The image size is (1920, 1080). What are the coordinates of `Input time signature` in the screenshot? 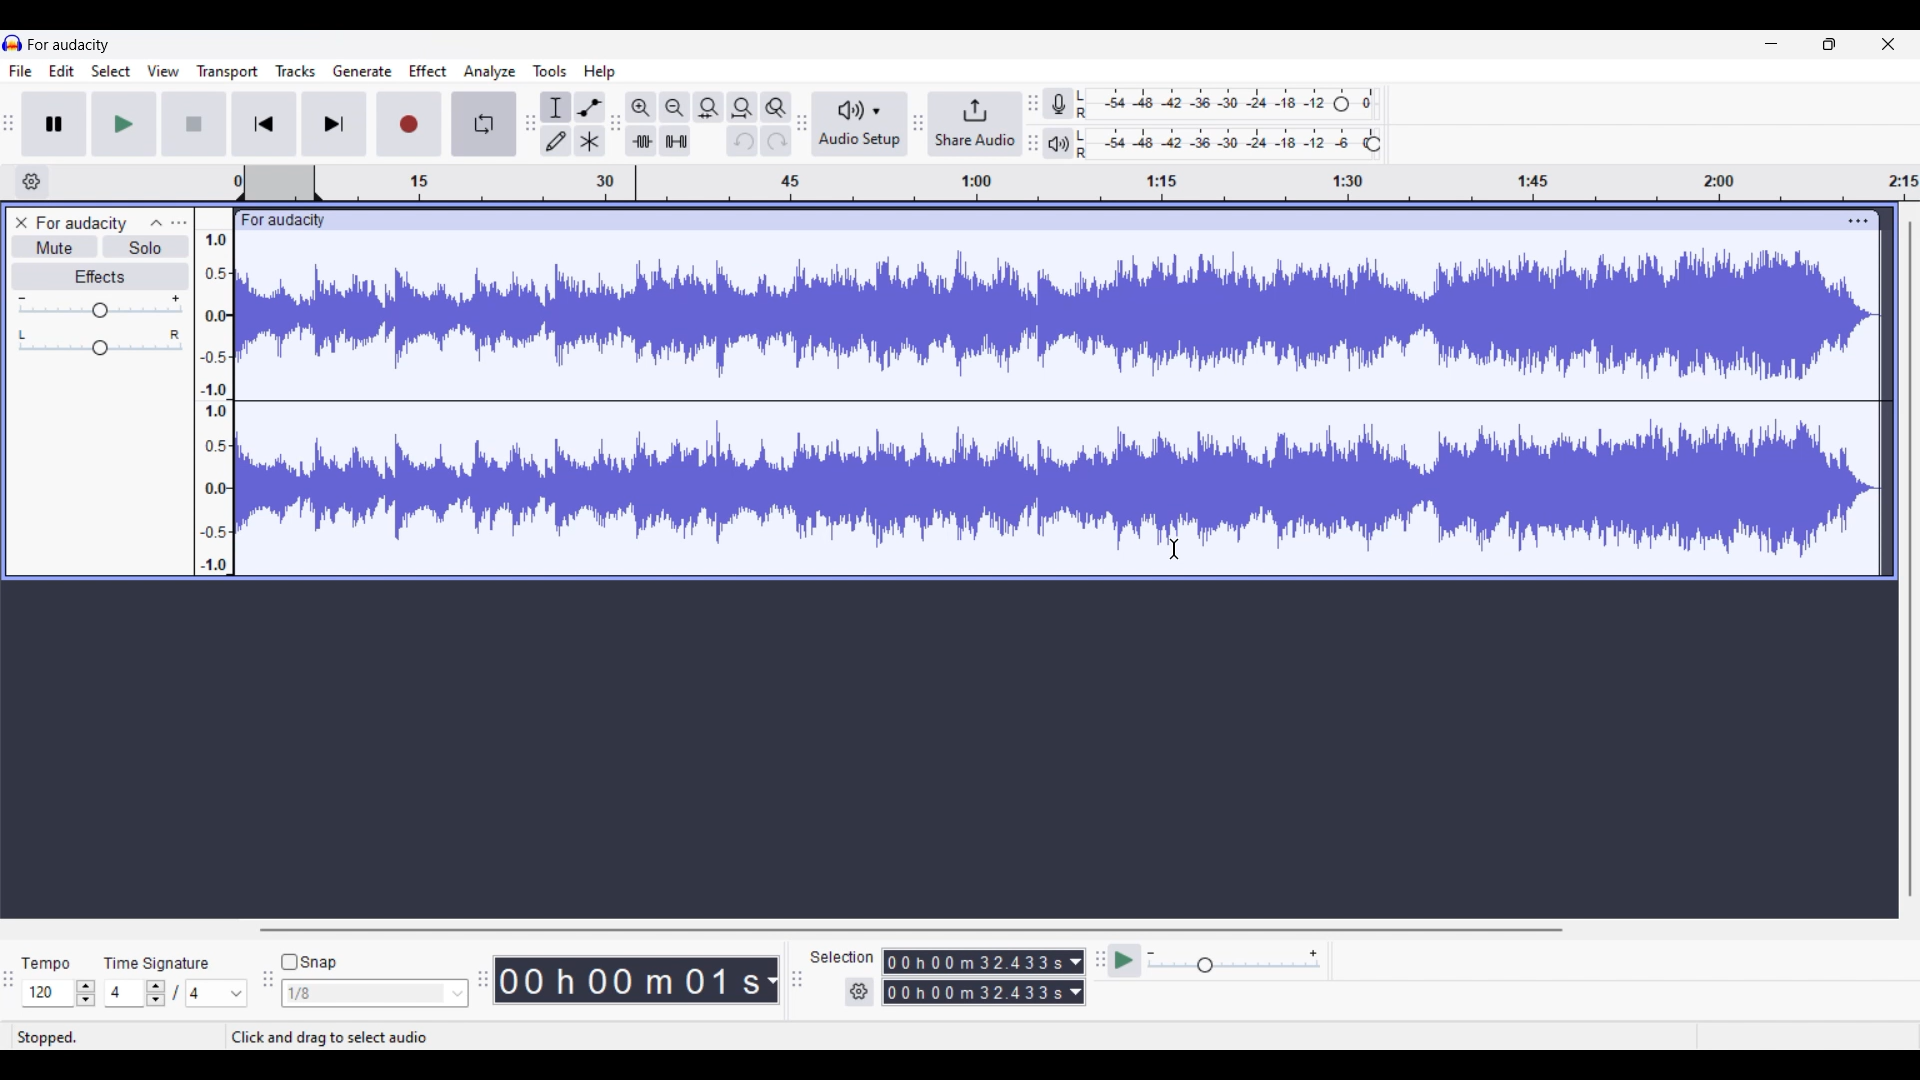 It's located at (124, 993).